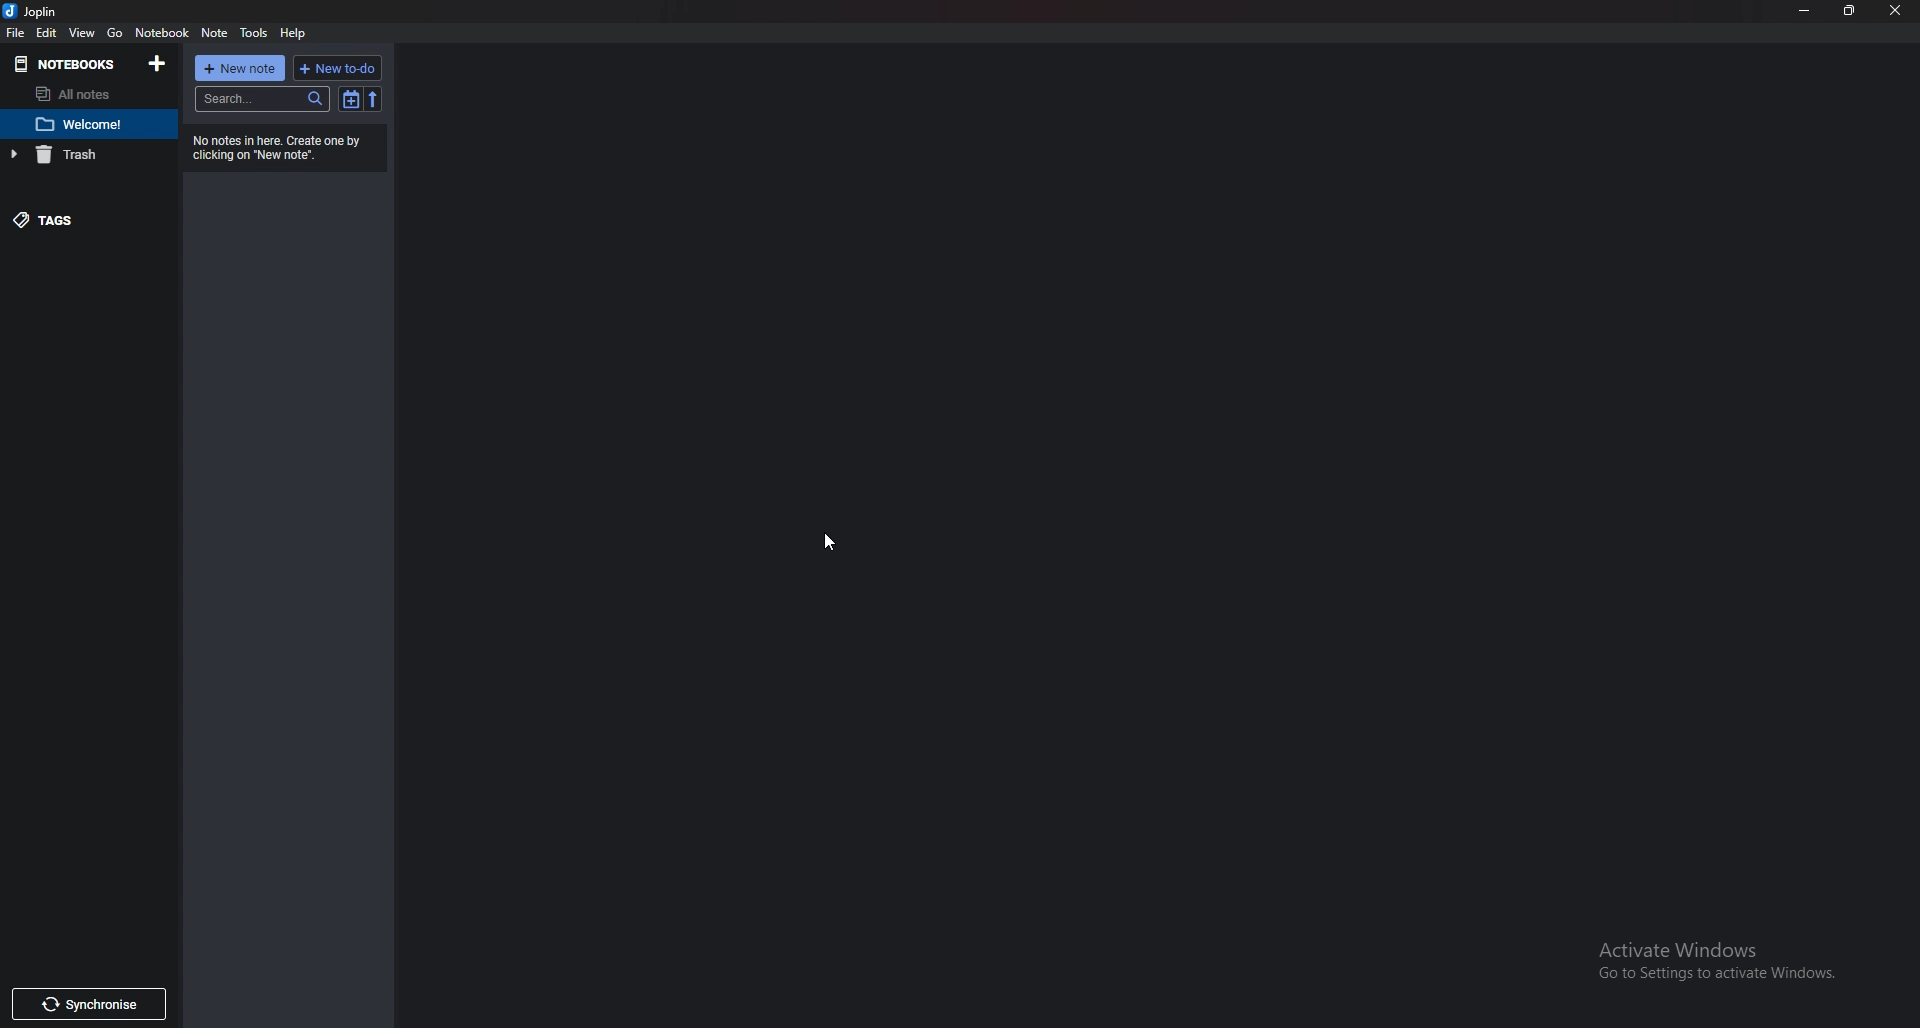  I want to click on go, so click(116, 30).